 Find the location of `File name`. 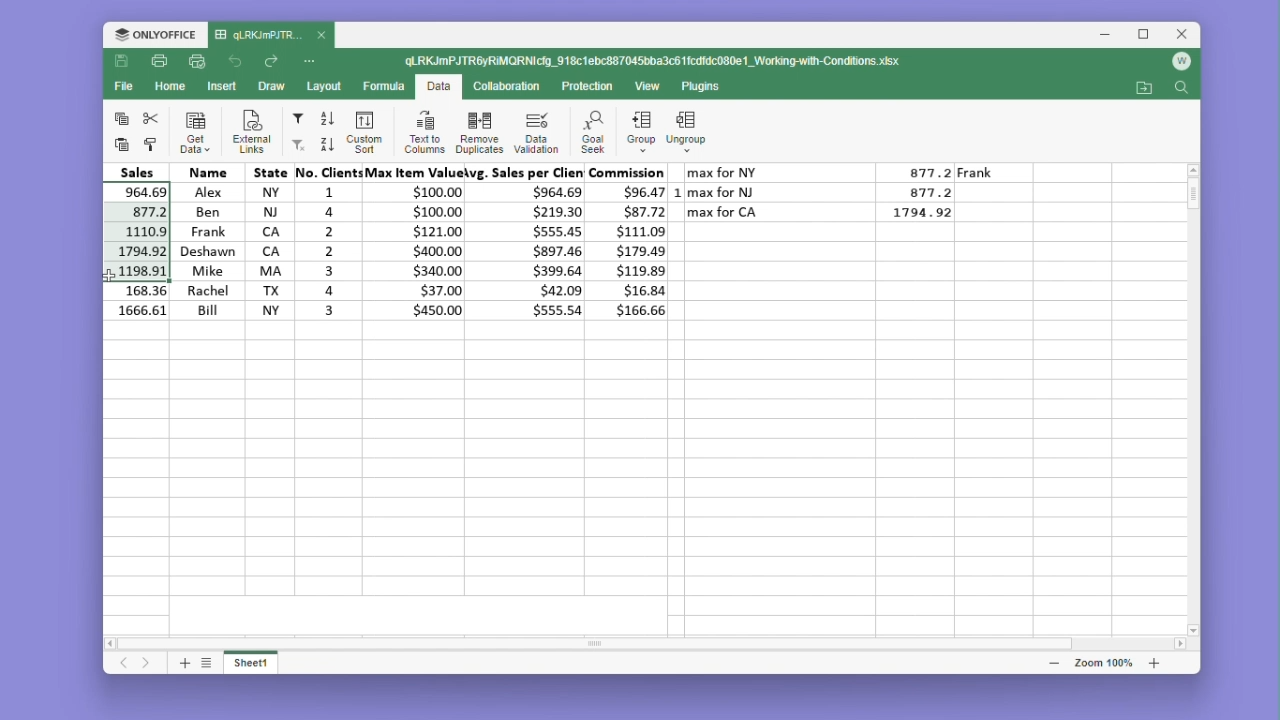

File name is located at coordinates (655, 62).